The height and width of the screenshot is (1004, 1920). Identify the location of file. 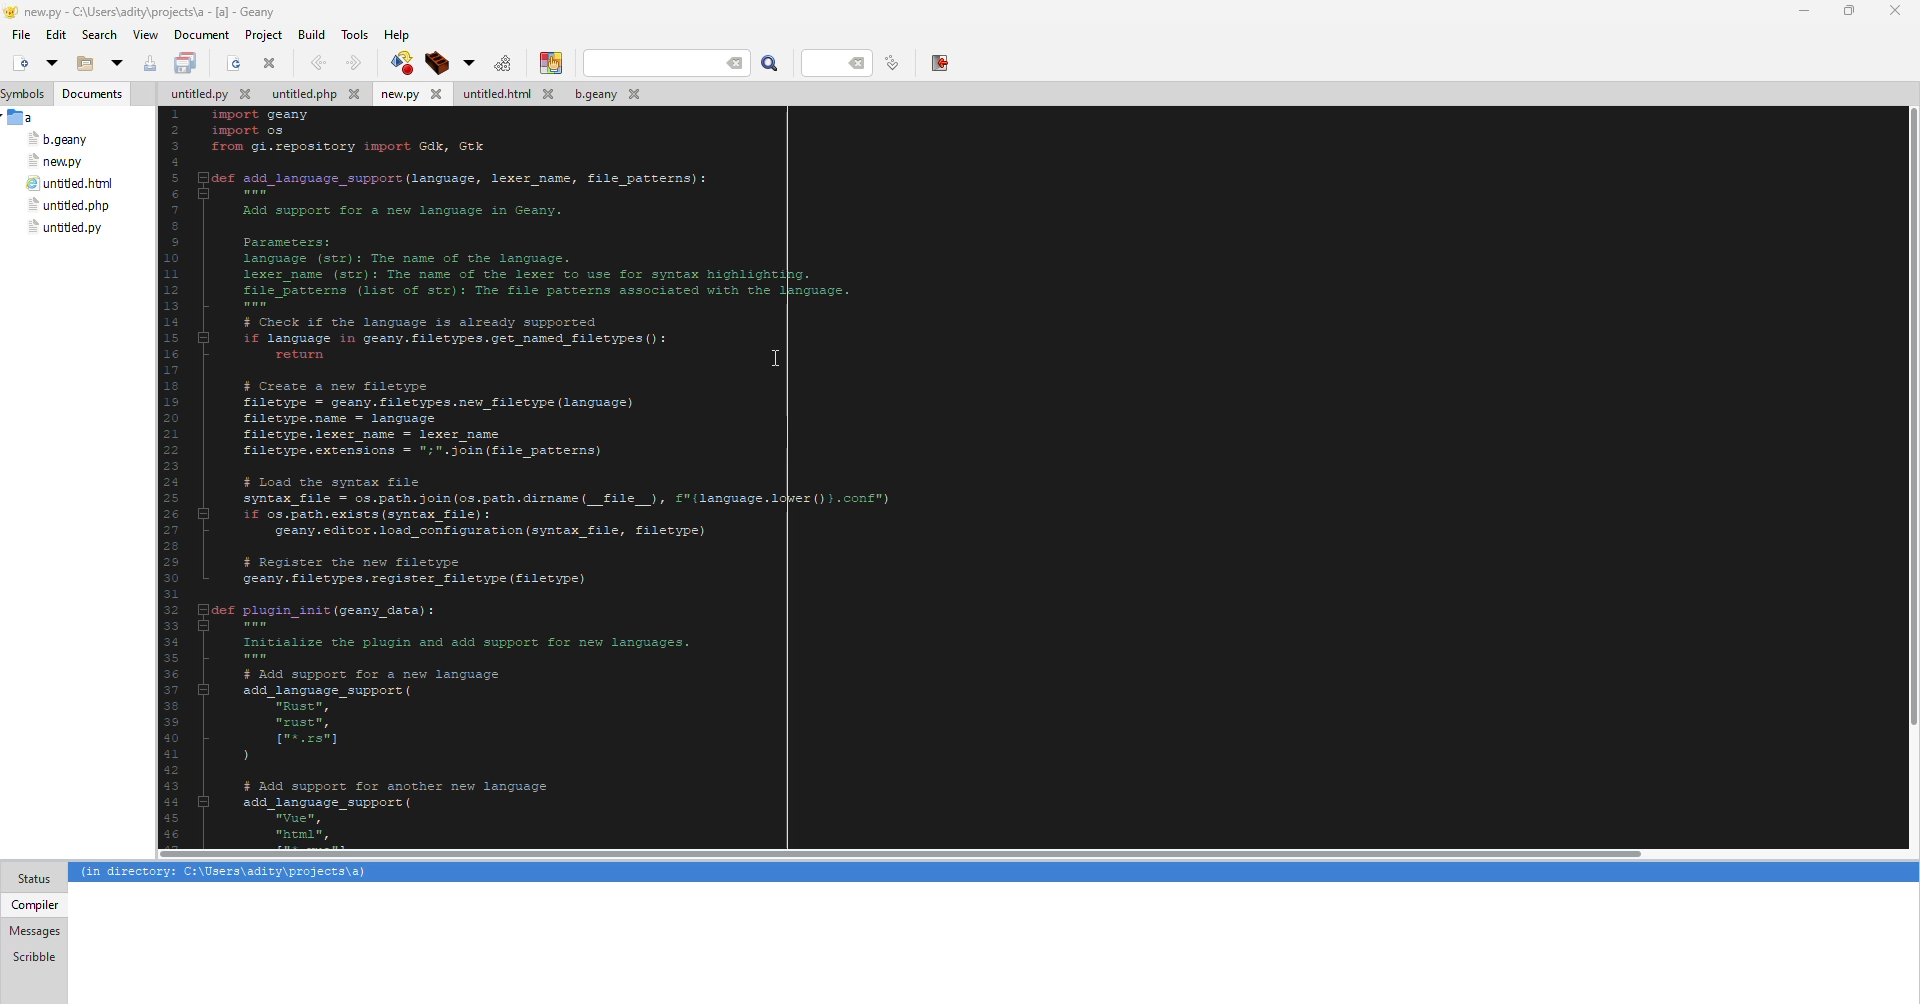
(606, 94).